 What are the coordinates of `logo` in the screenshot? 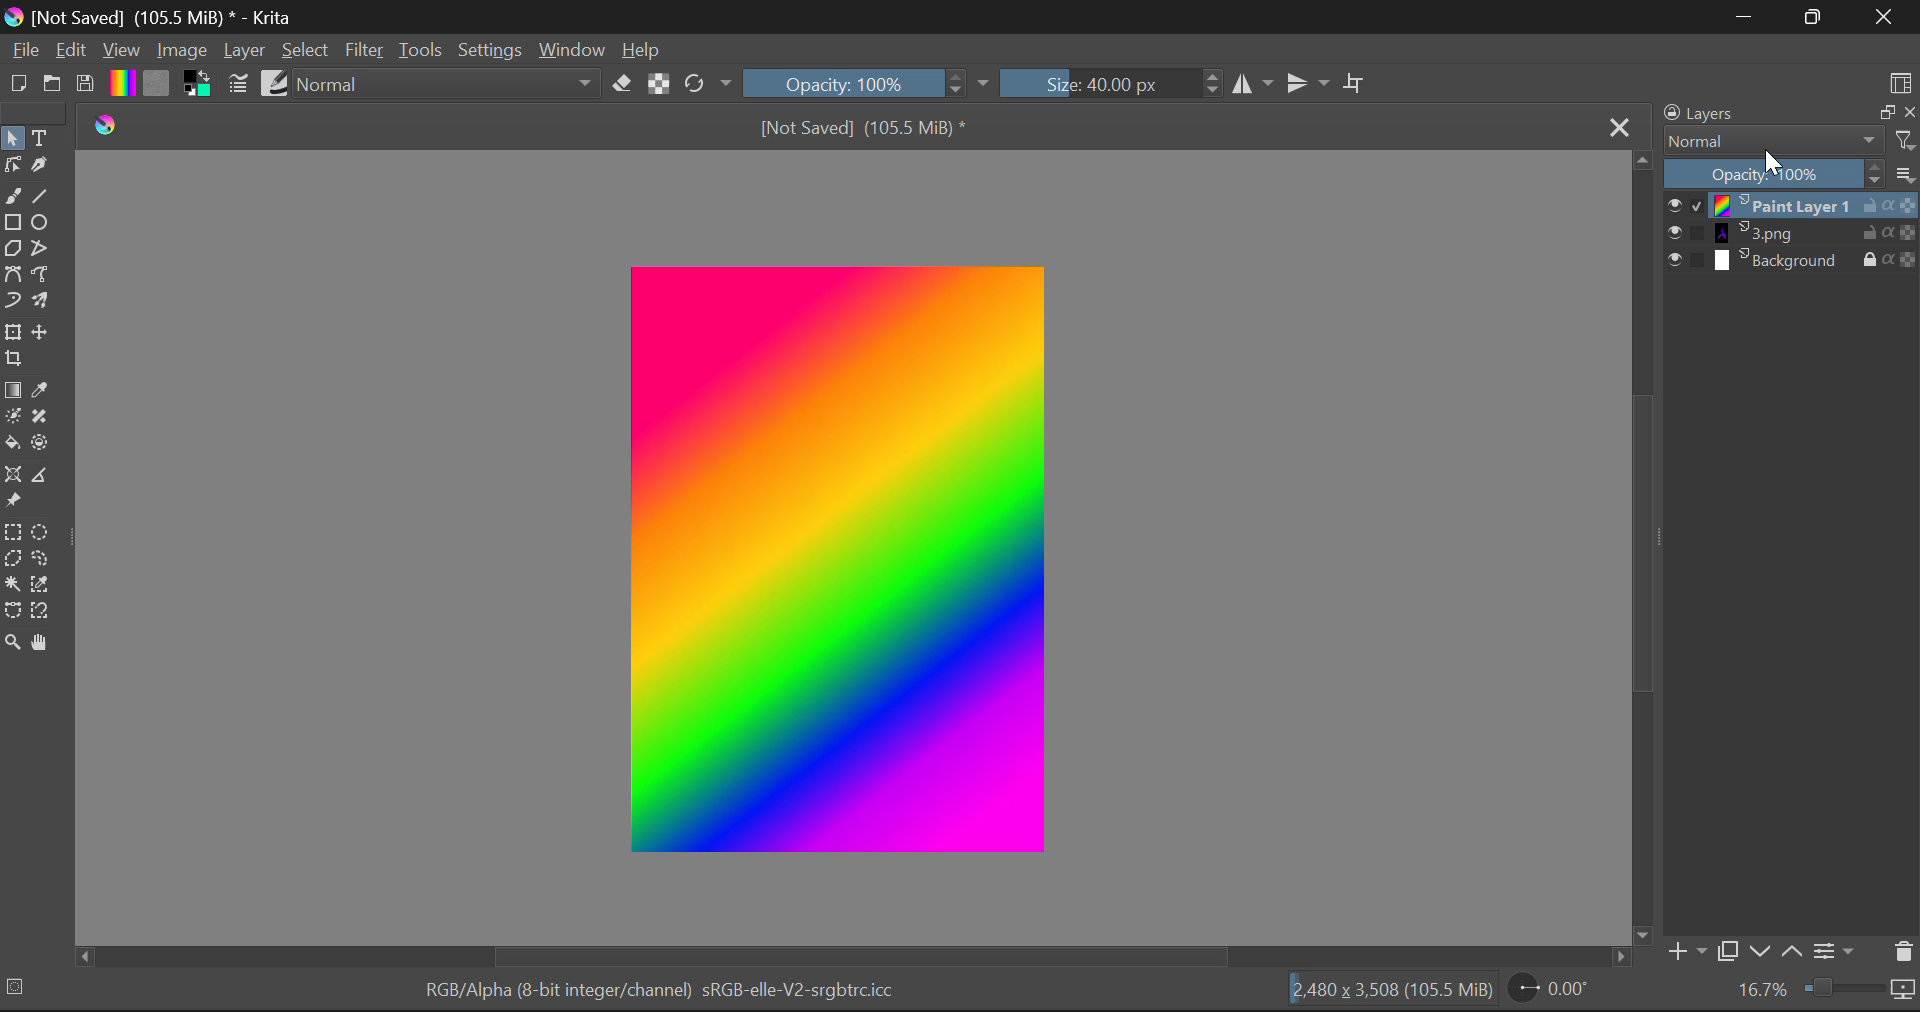 It's located at (111, 127).